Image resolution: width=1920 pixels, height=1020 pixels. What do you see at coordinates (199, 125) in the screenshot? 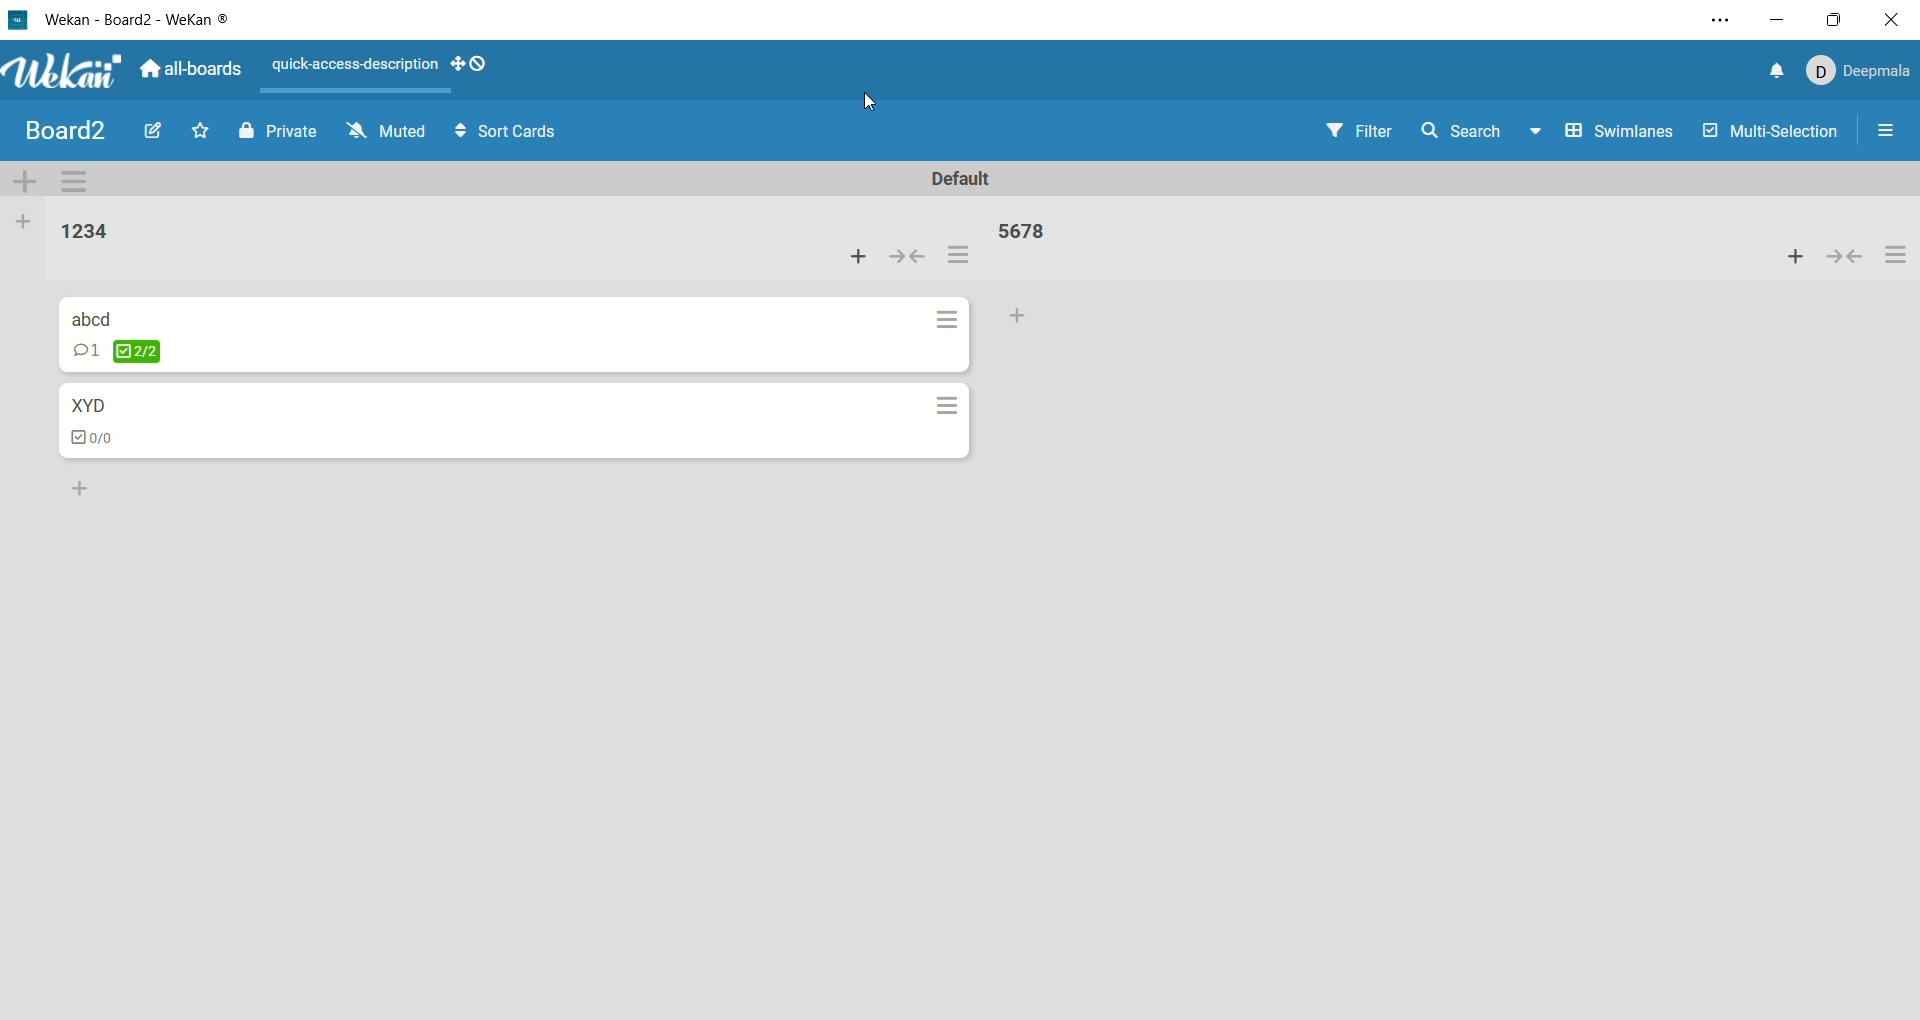
I see `favorite` at bounding box center [199, 125].